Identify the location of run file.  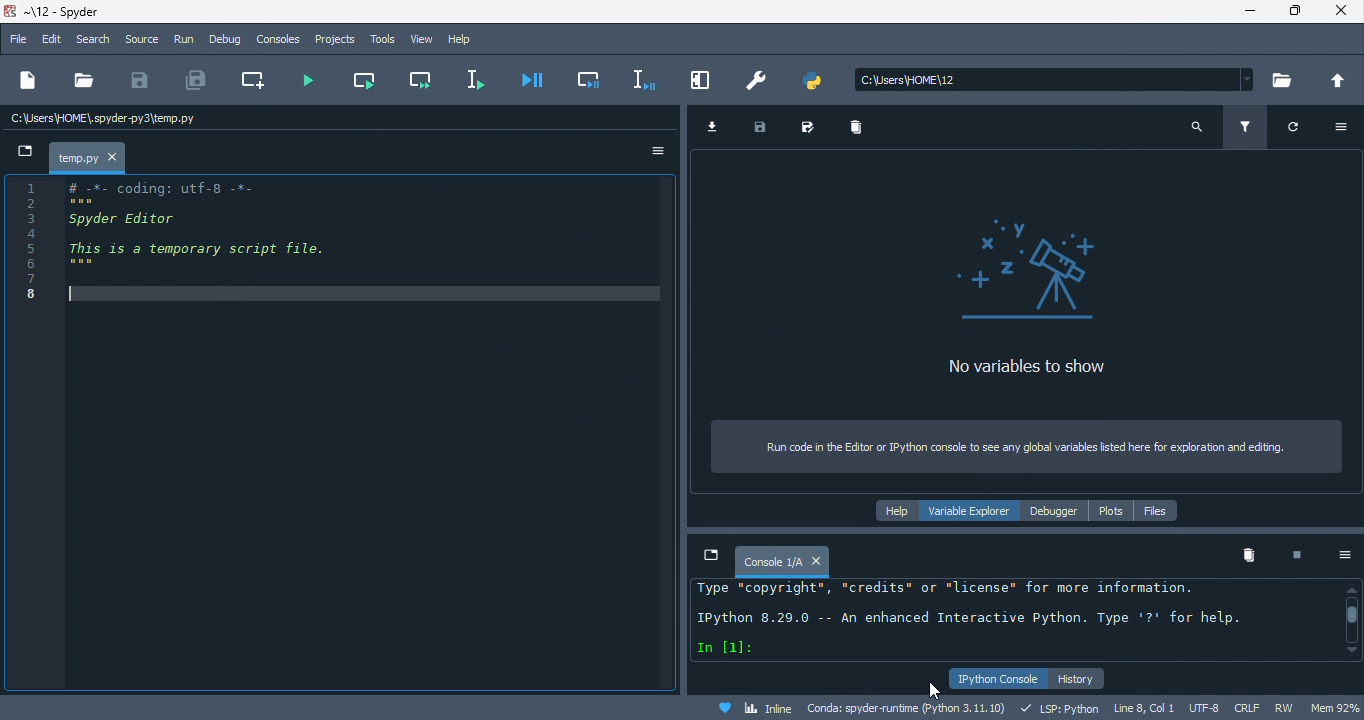
(317, 81).